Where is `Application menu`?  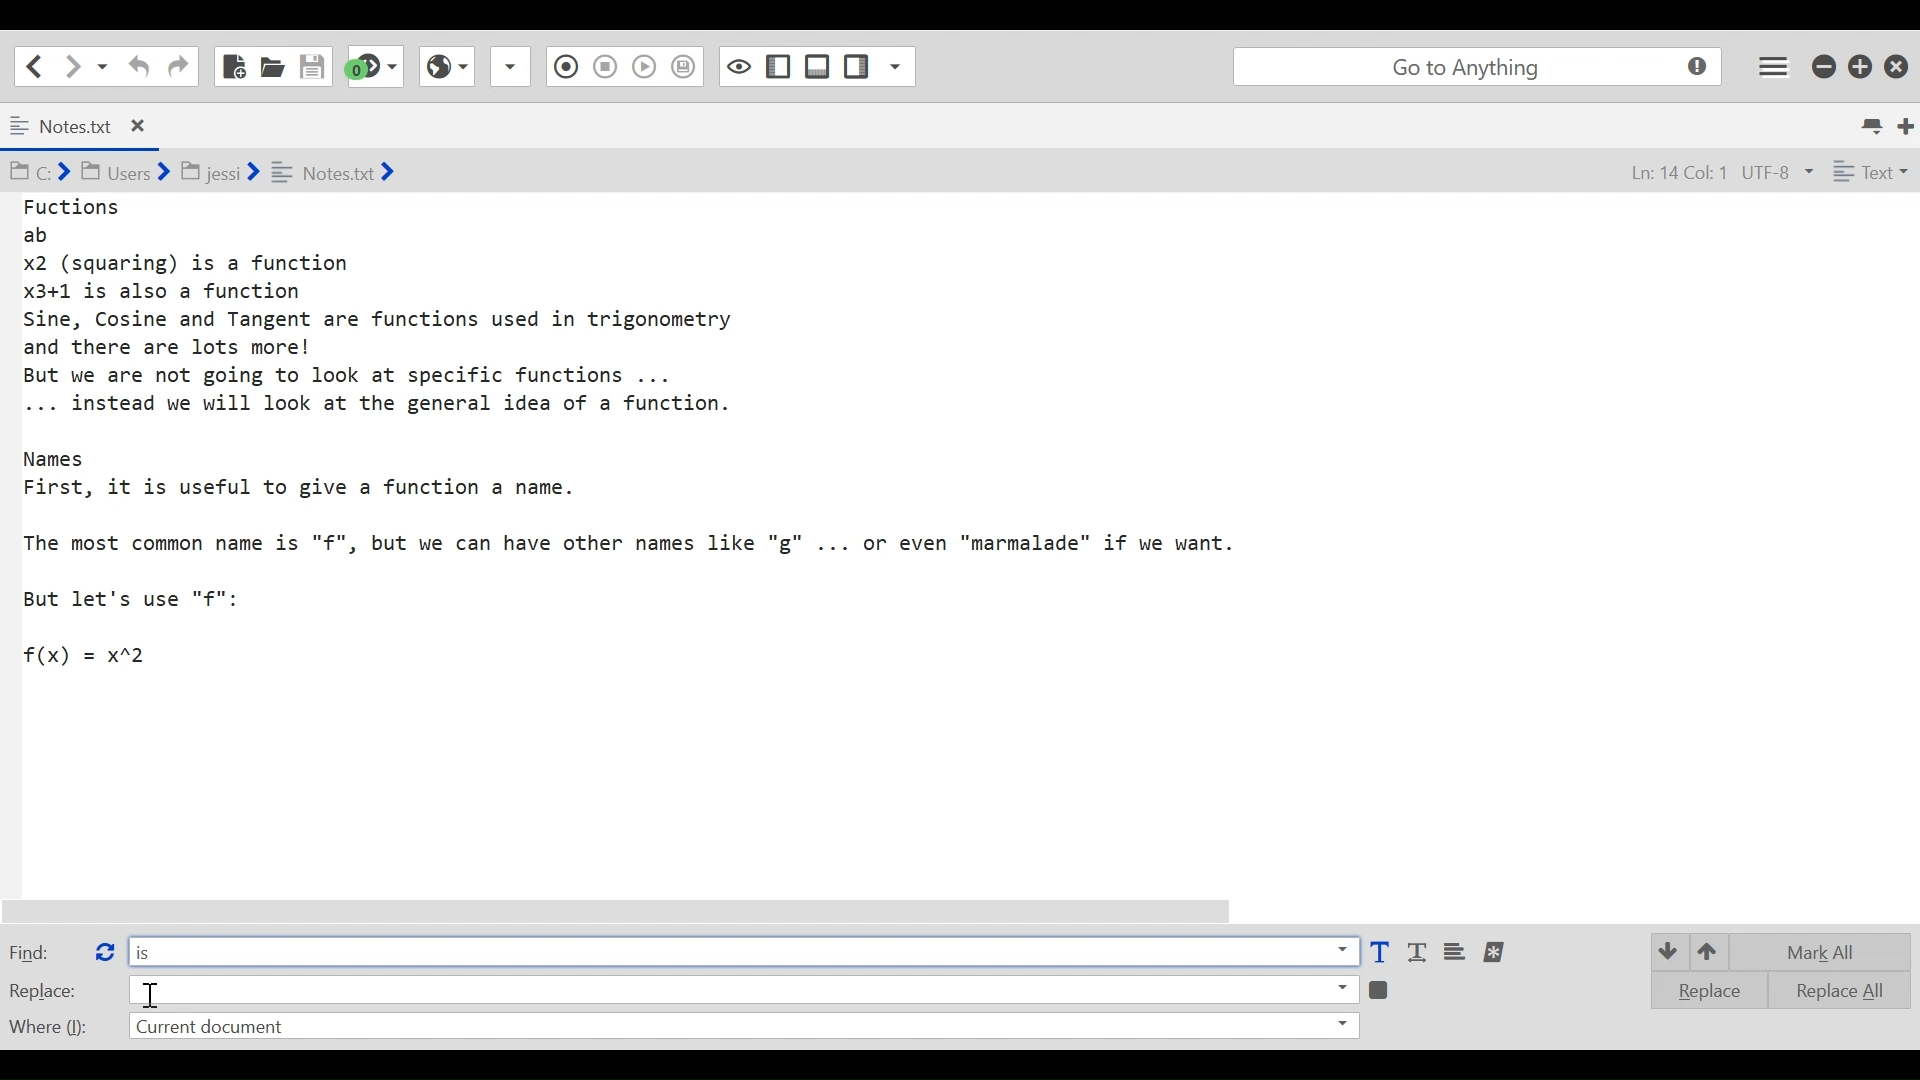 Application menu is located at coordinates (1775, 65).